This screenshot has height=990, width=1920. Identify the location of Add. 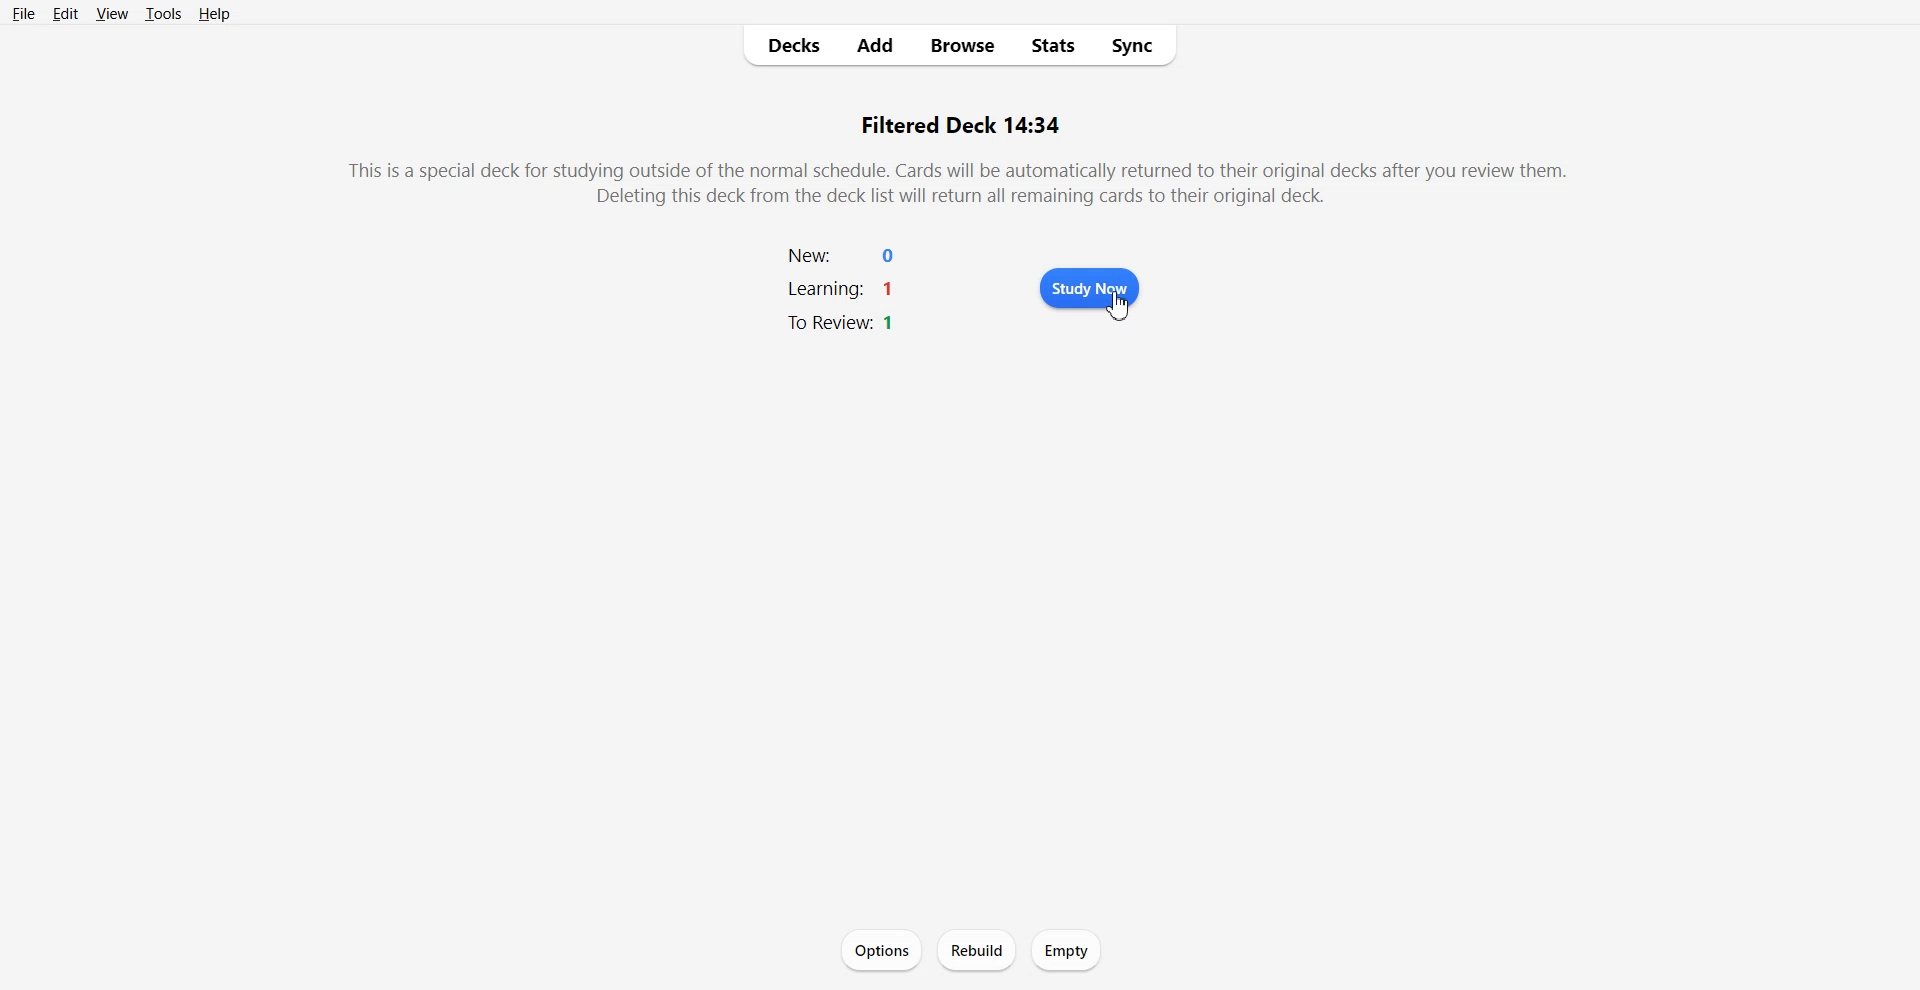
(875, 46).